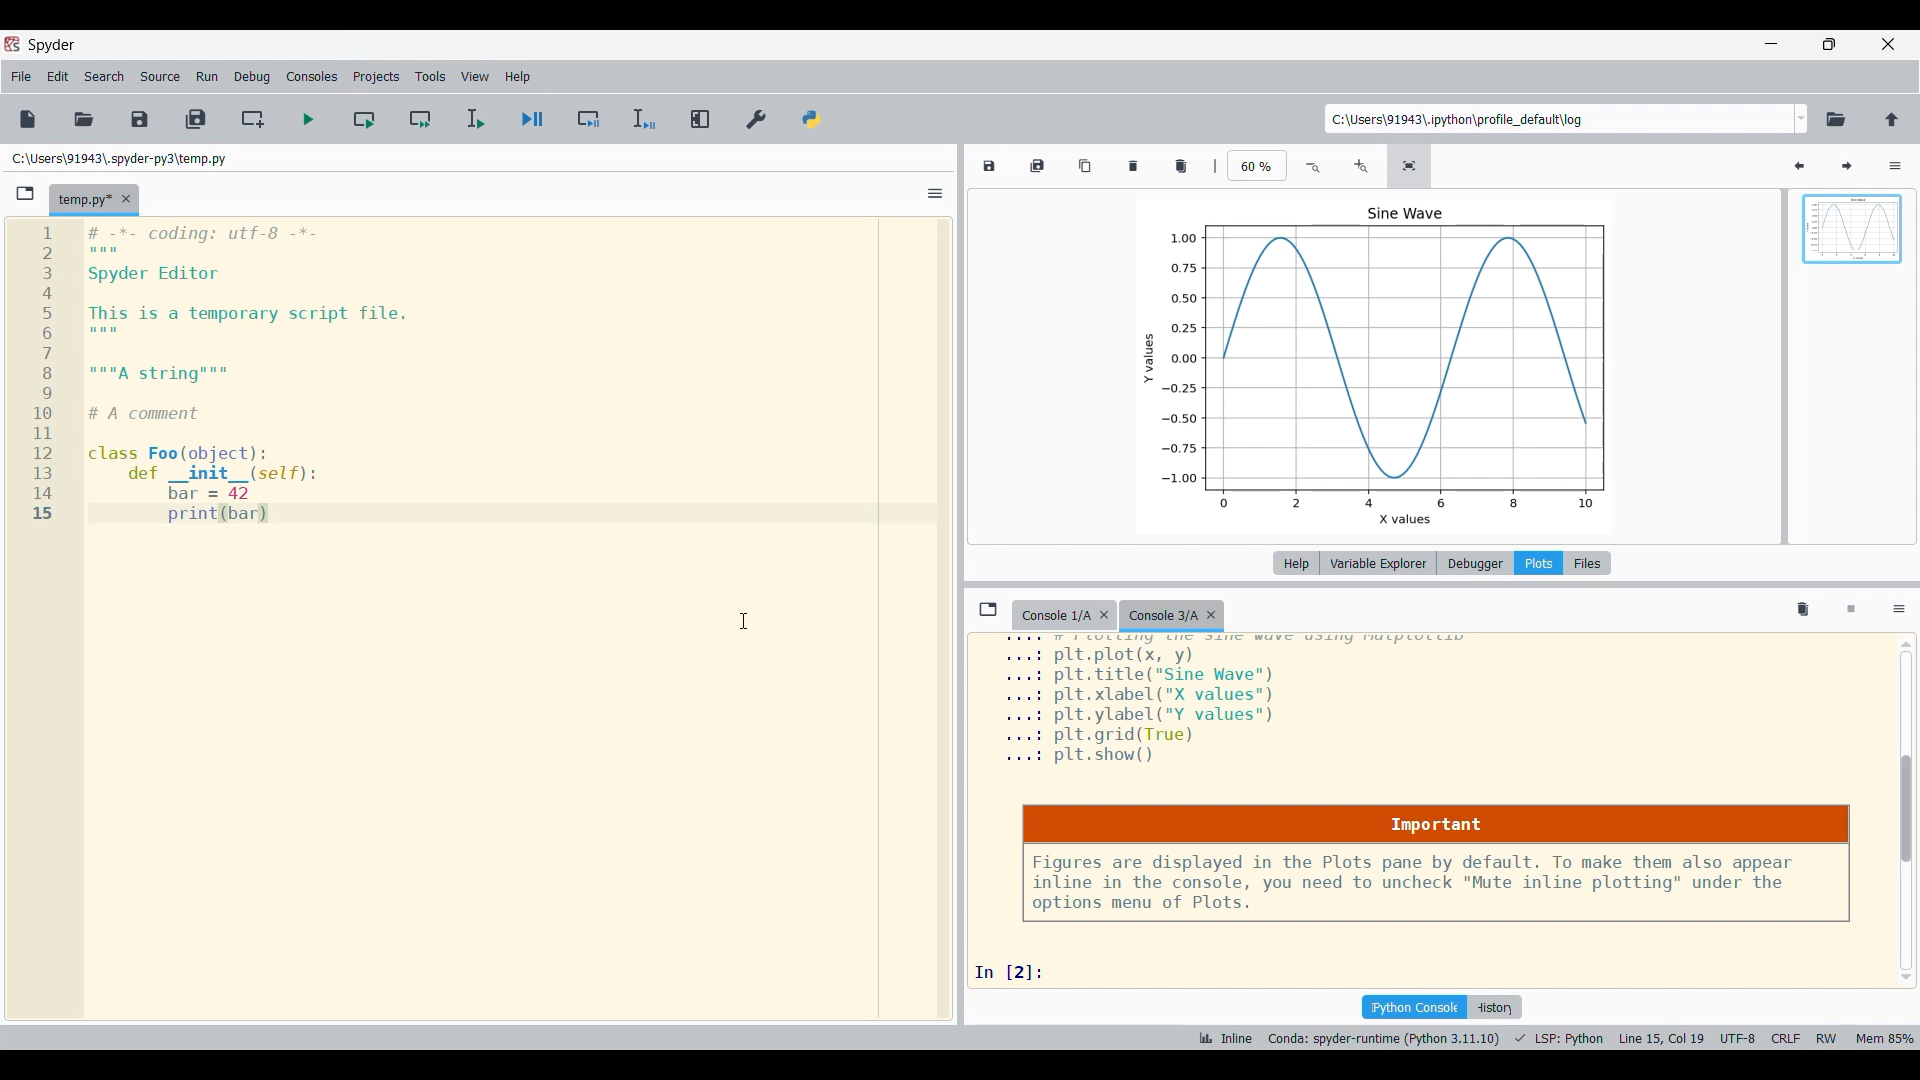 The height and width of the screenshot is (1080, 1920). Describe the element at coordinates (1494, 1007) in the screenshot. I see `History ` at that location.